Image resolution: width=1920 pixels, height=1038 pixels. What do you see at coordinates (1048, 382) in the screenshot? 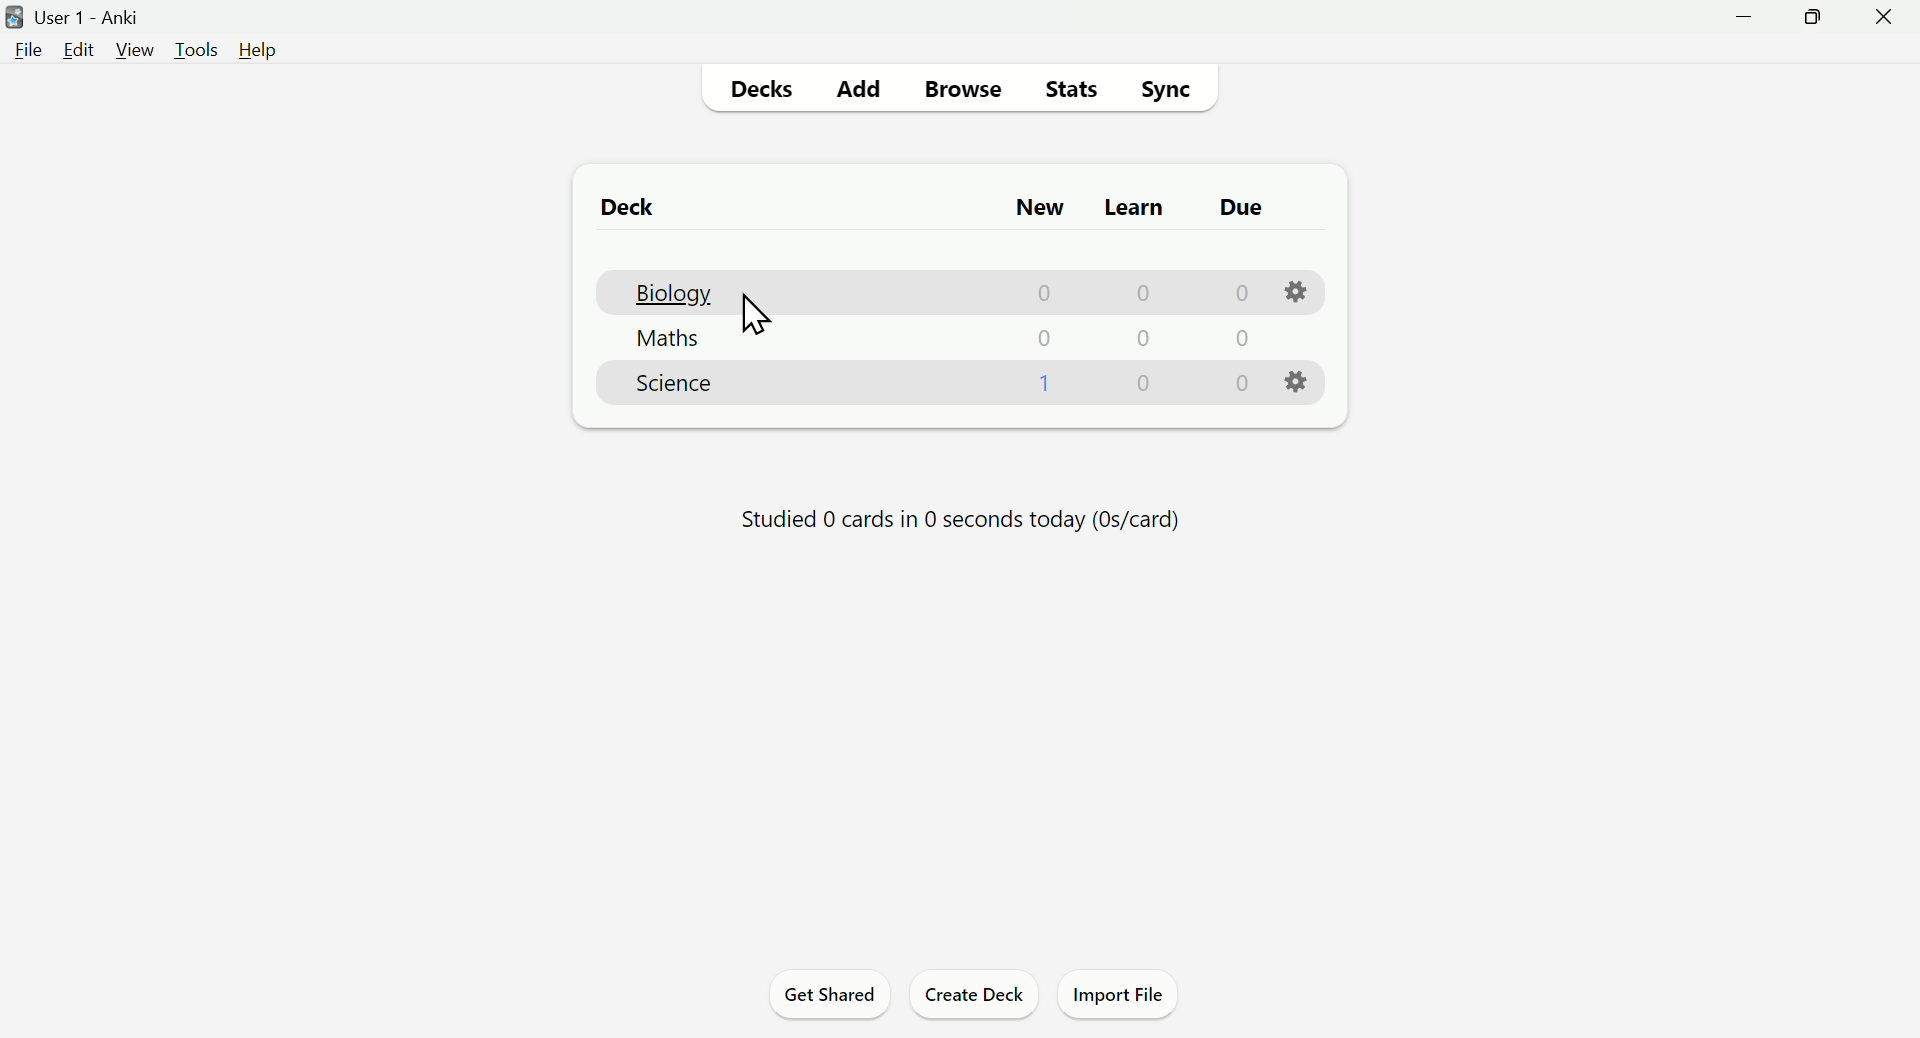
I see `1` at bounding box center [1048, 382].